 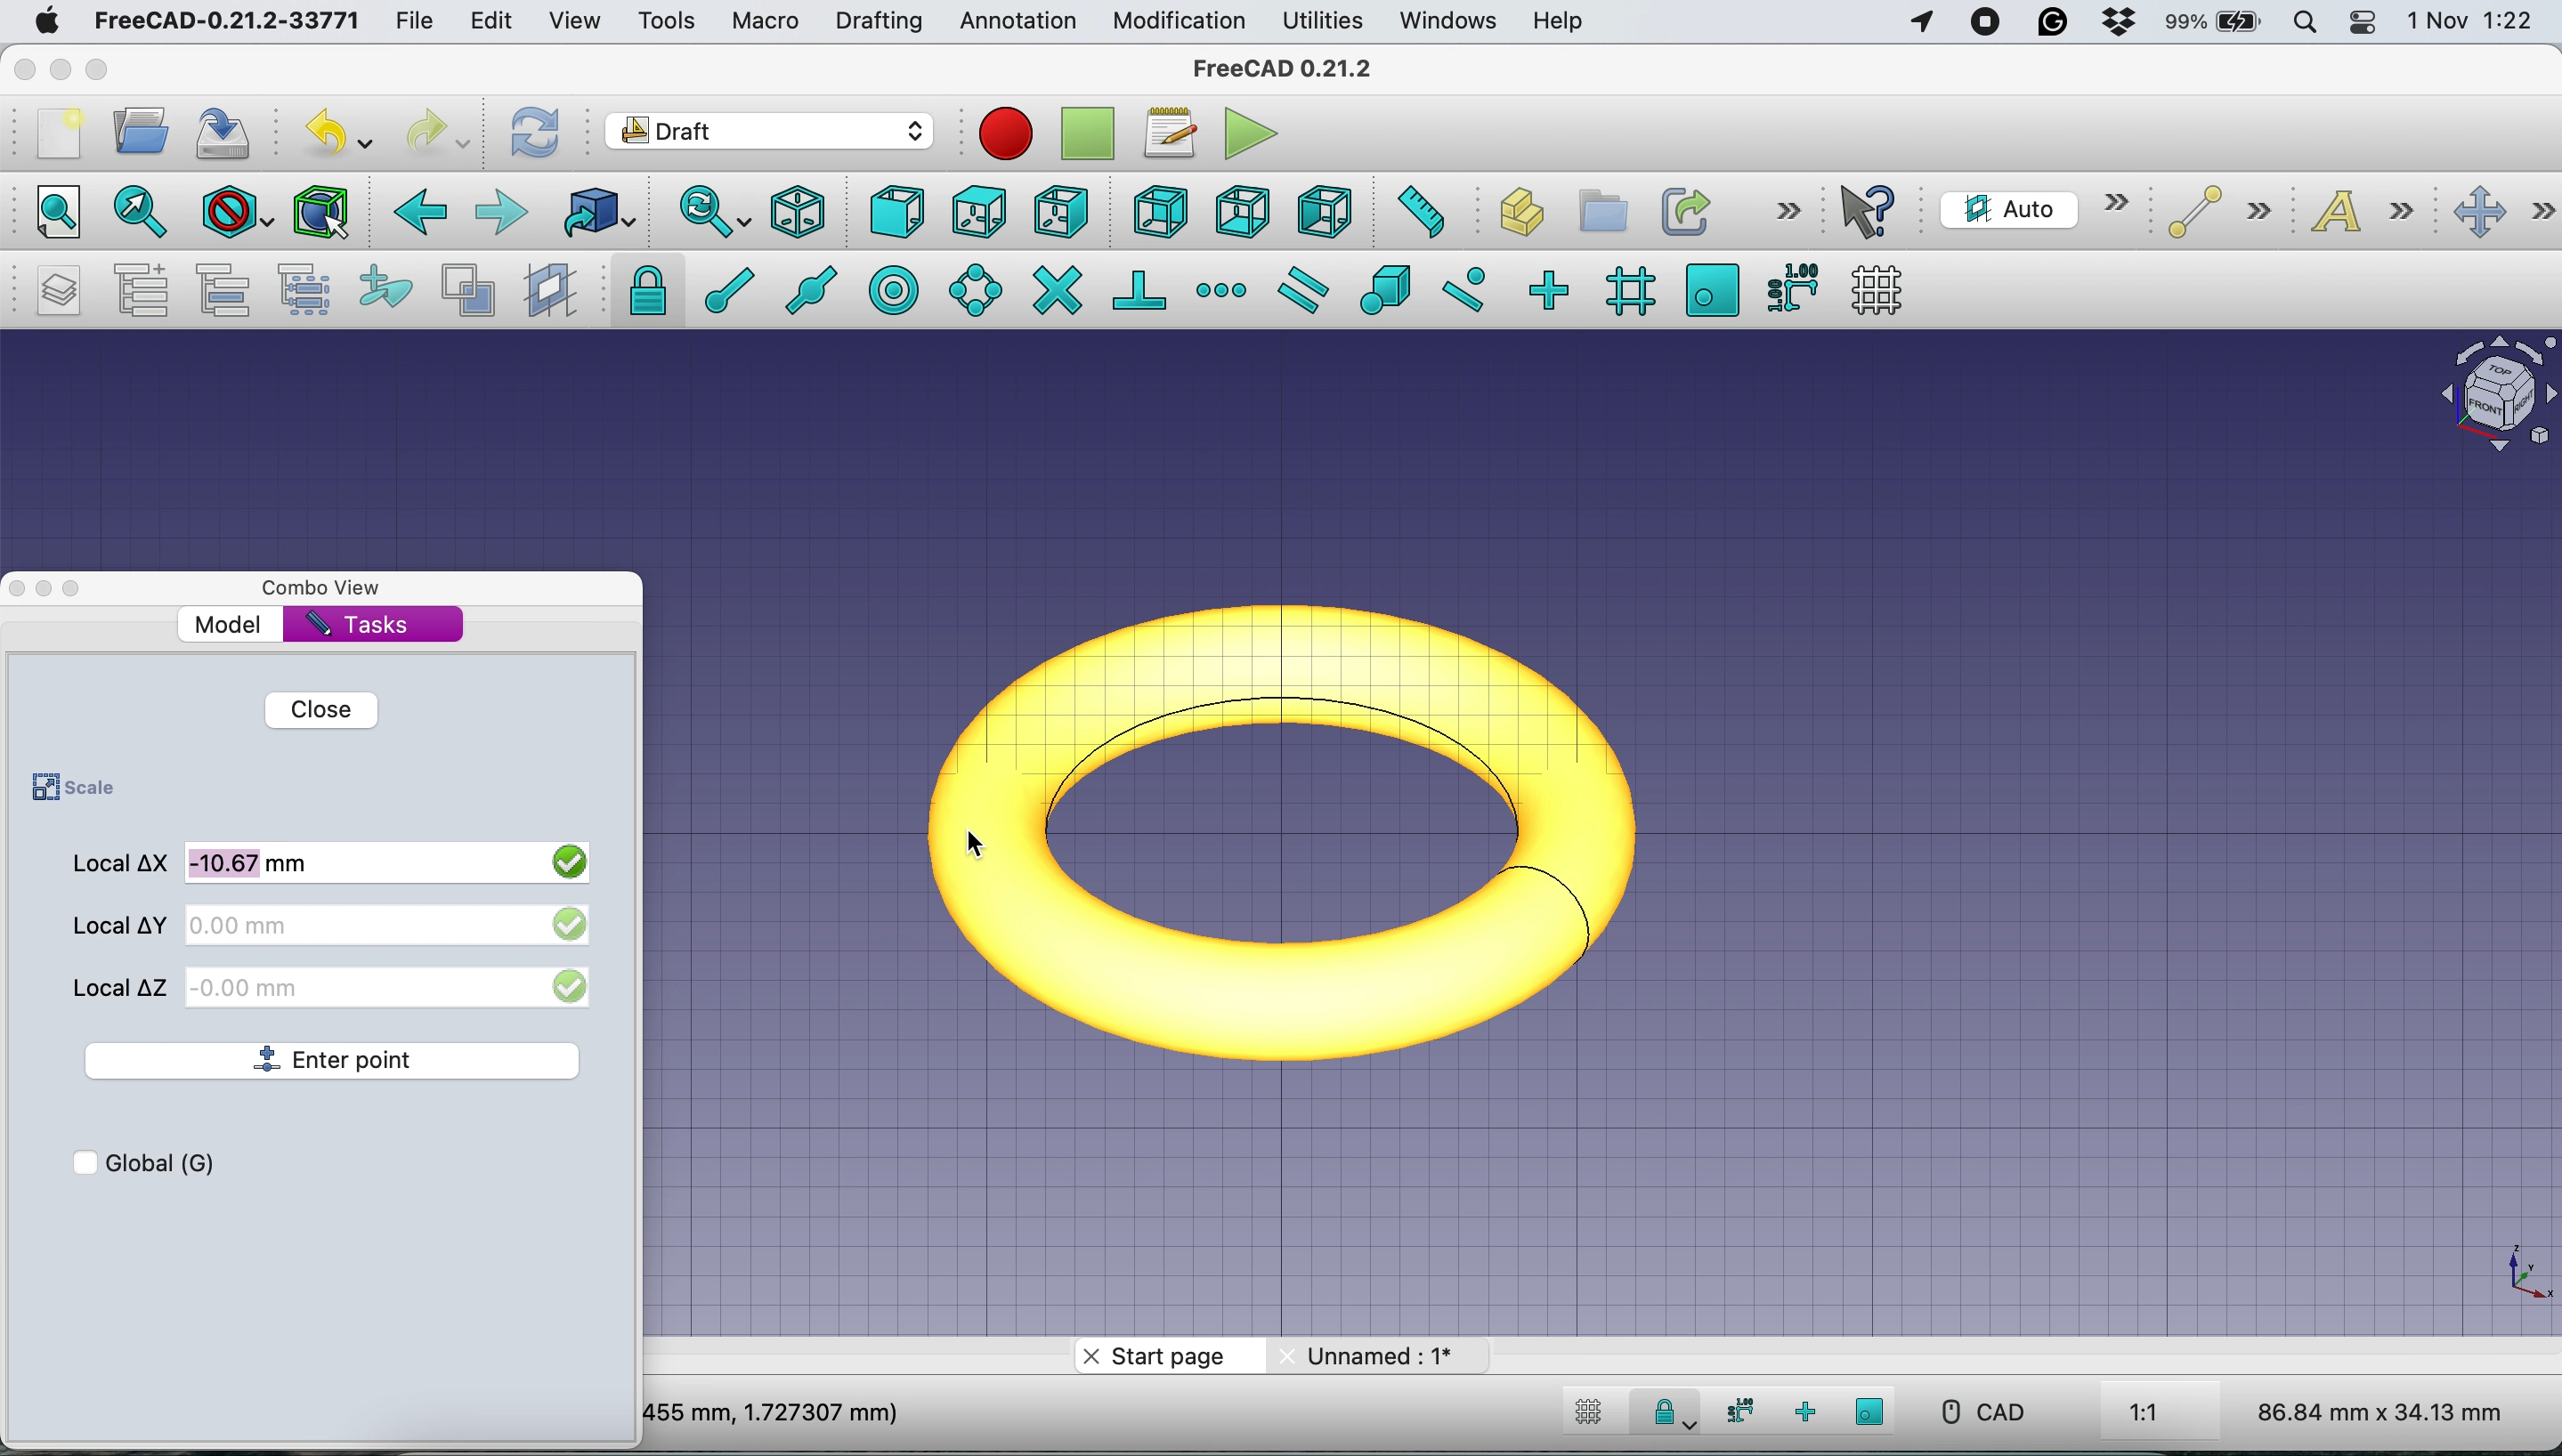 What do you see at coordinates (800, 211) in the screenshot?
I see `isometric` at bounding box center [800, 211].